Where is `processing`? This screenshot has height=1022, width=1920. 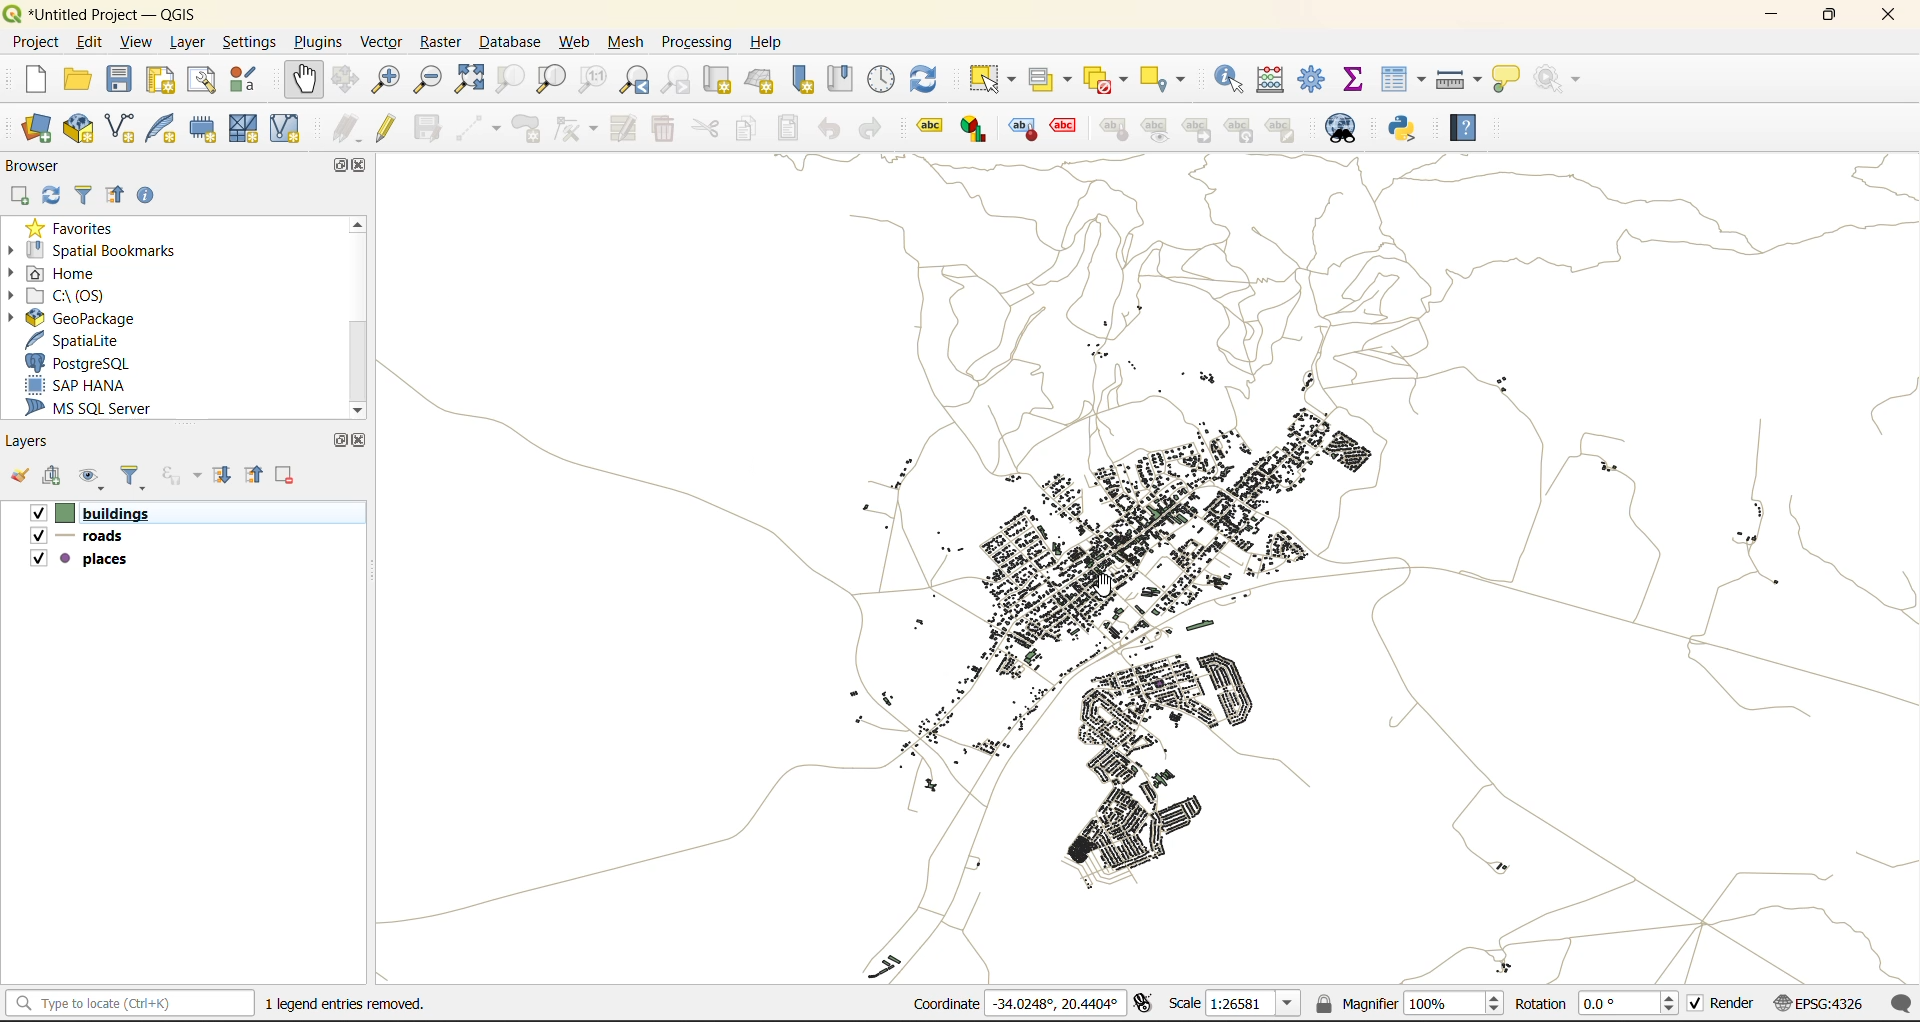
processing is located at coordinates (696, 43).